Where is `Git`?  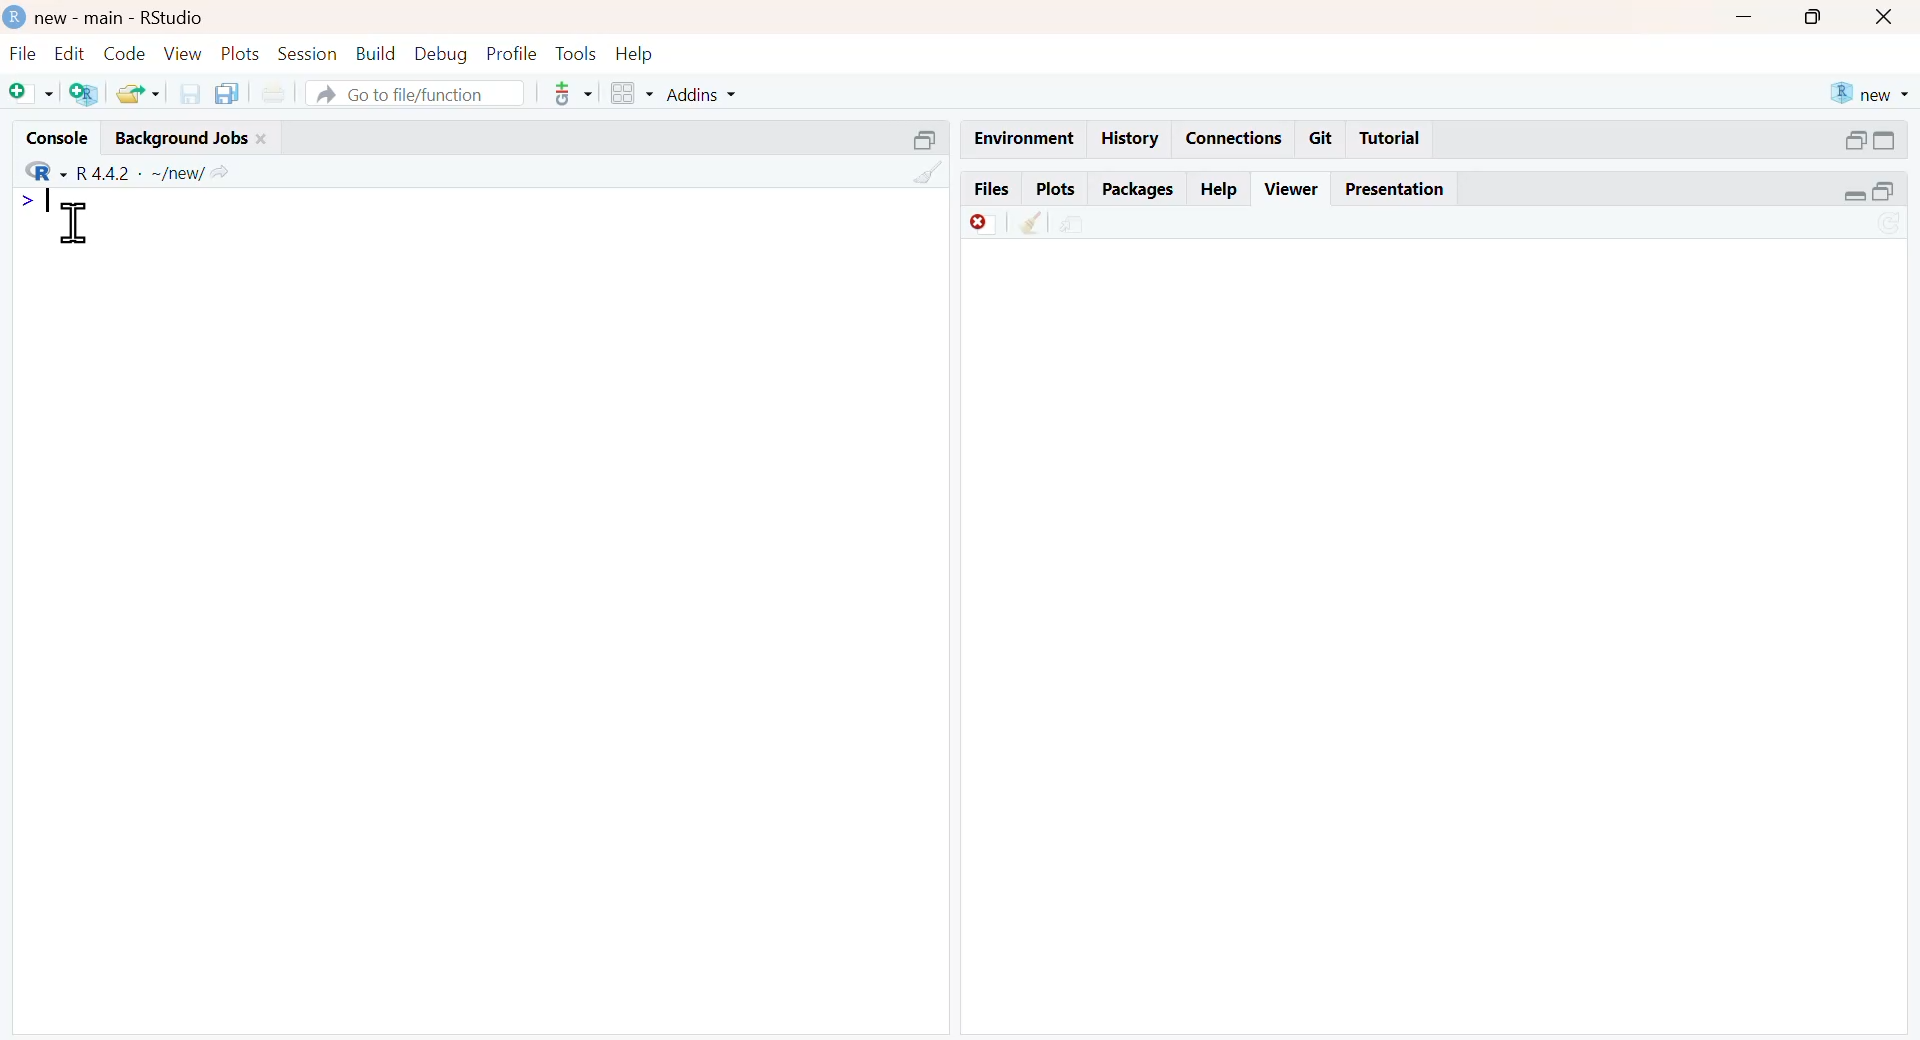 Git is located at coordinates (1320, 139).